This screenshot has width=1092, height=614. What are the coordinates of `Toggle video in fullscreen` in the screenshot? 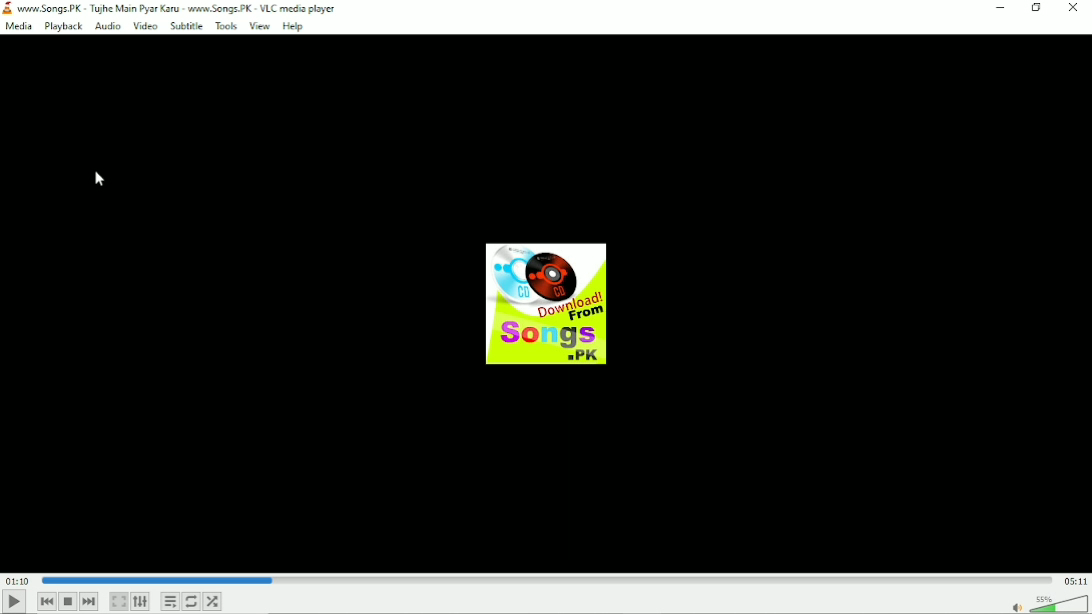 It's located at (119, 602).